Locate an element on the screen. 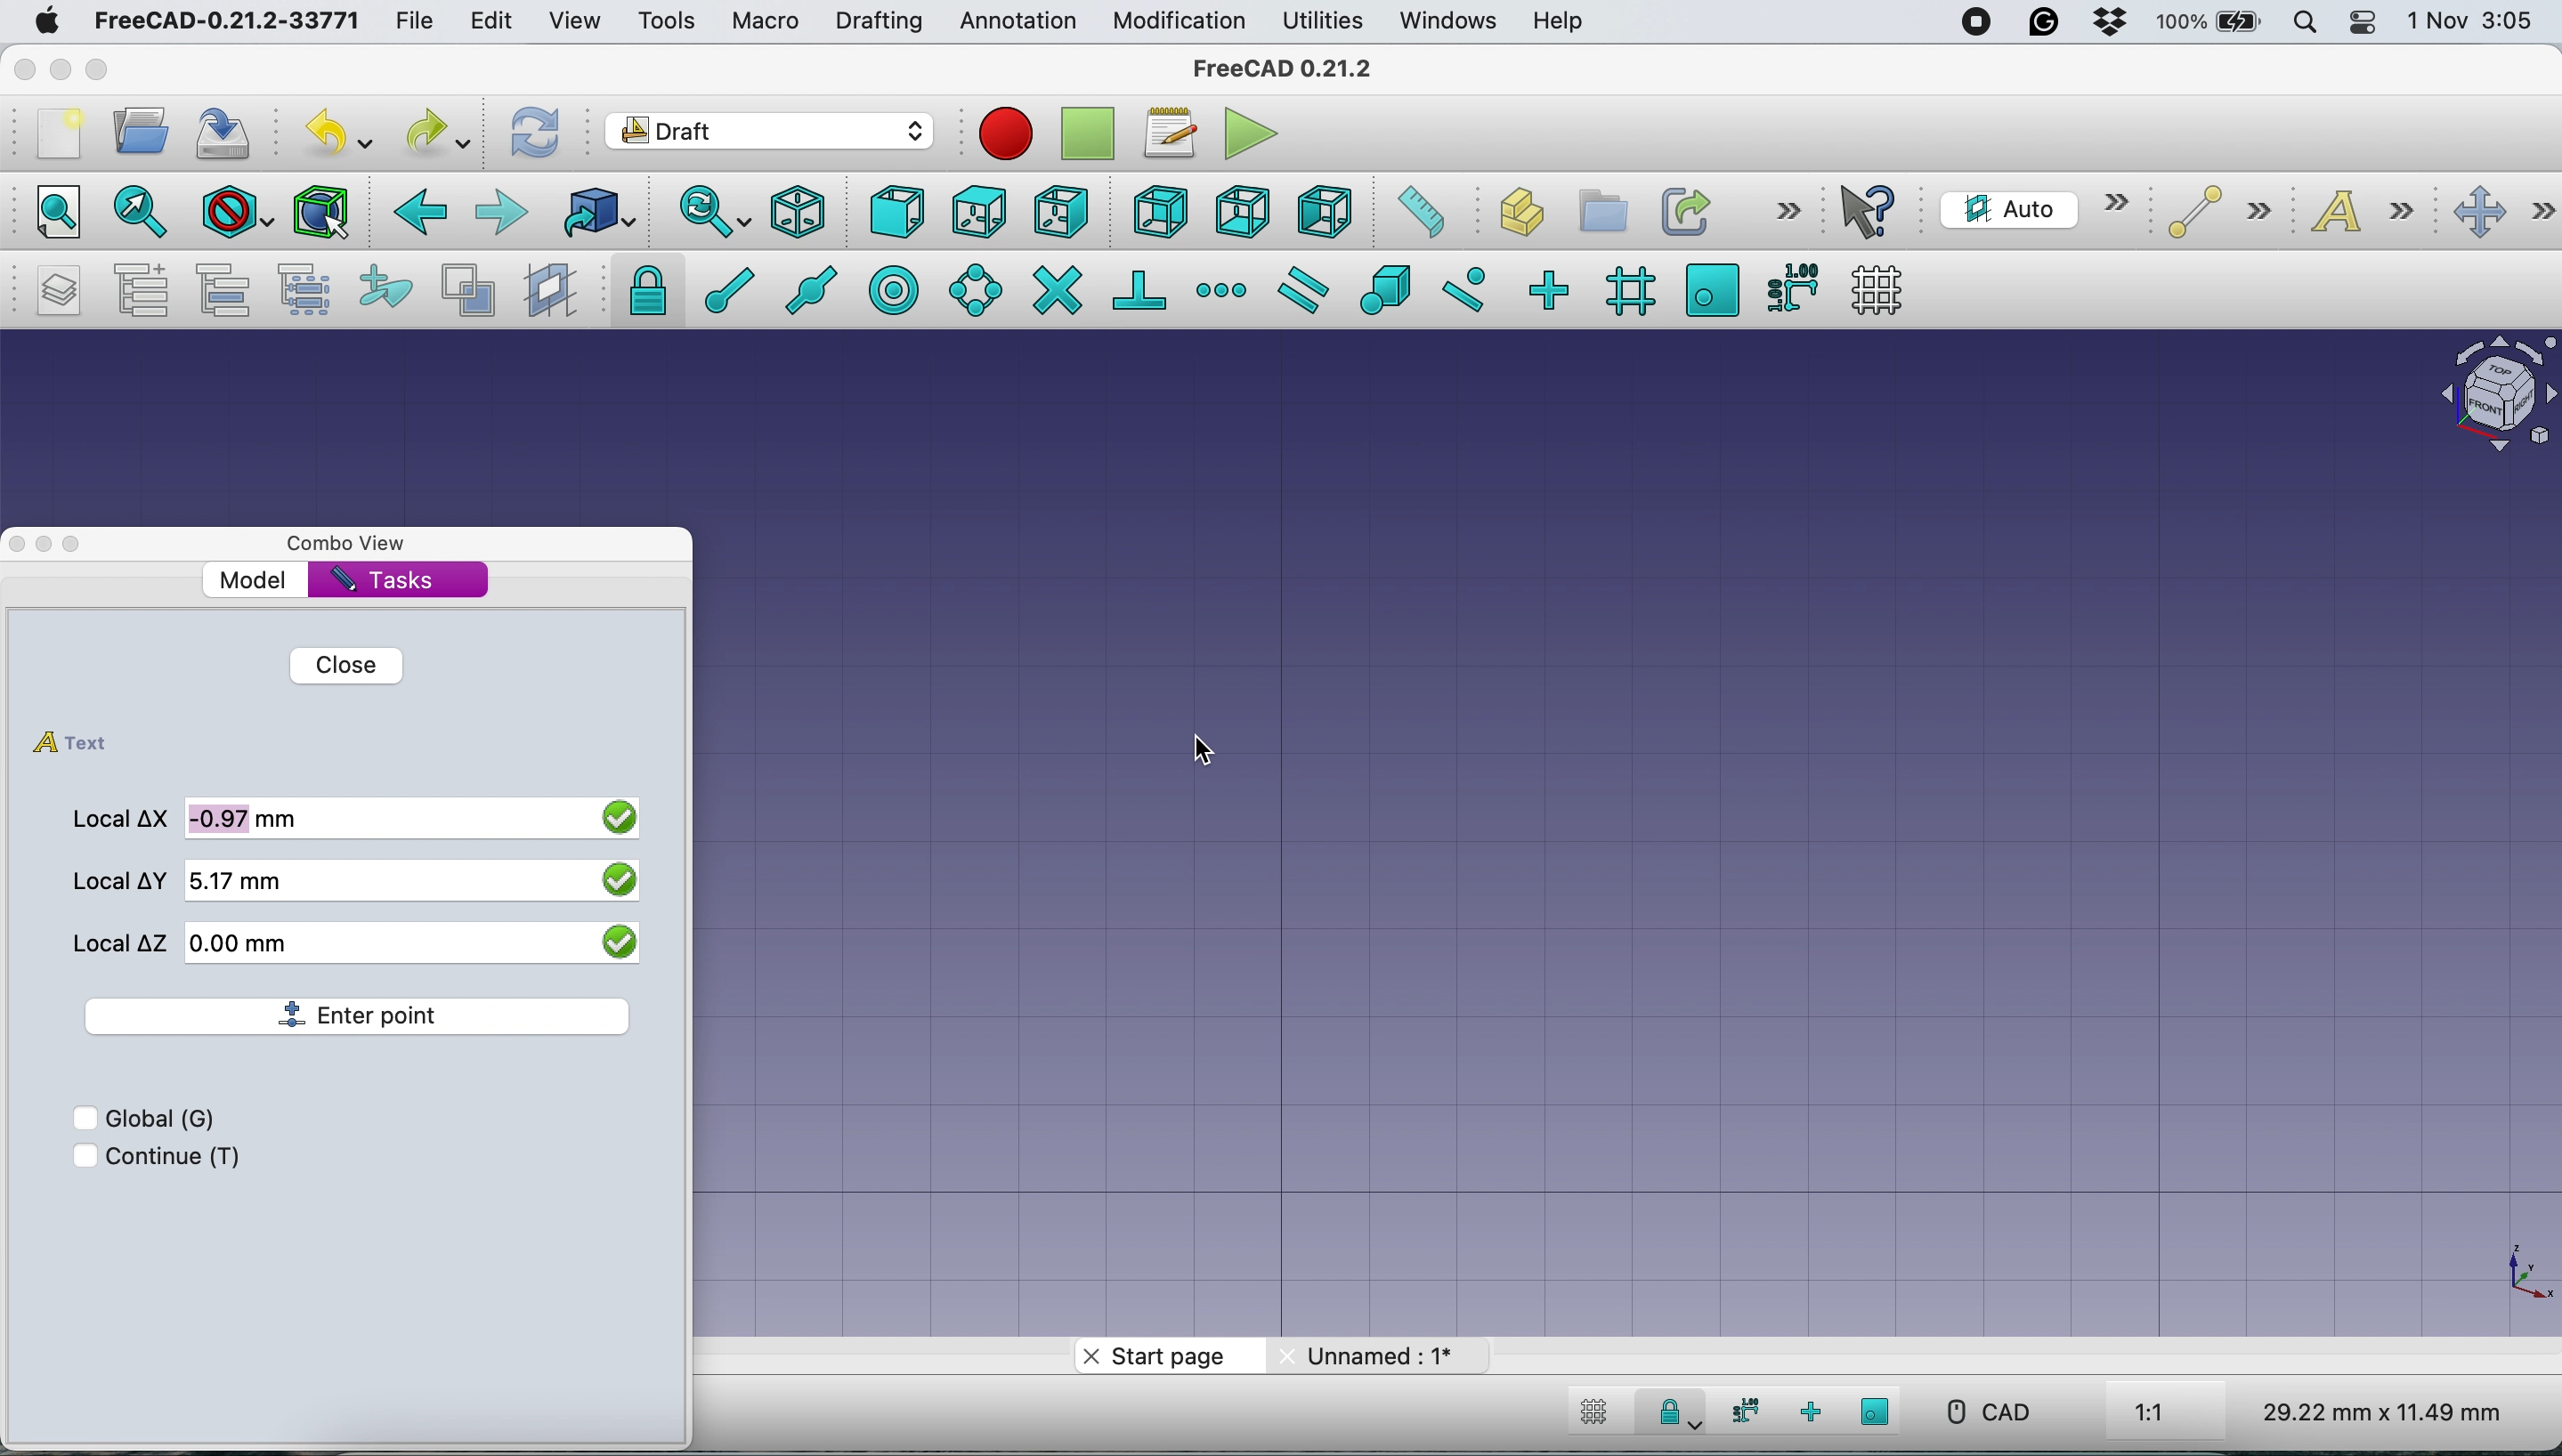  measure distance is located at coordinates (1413, 212).